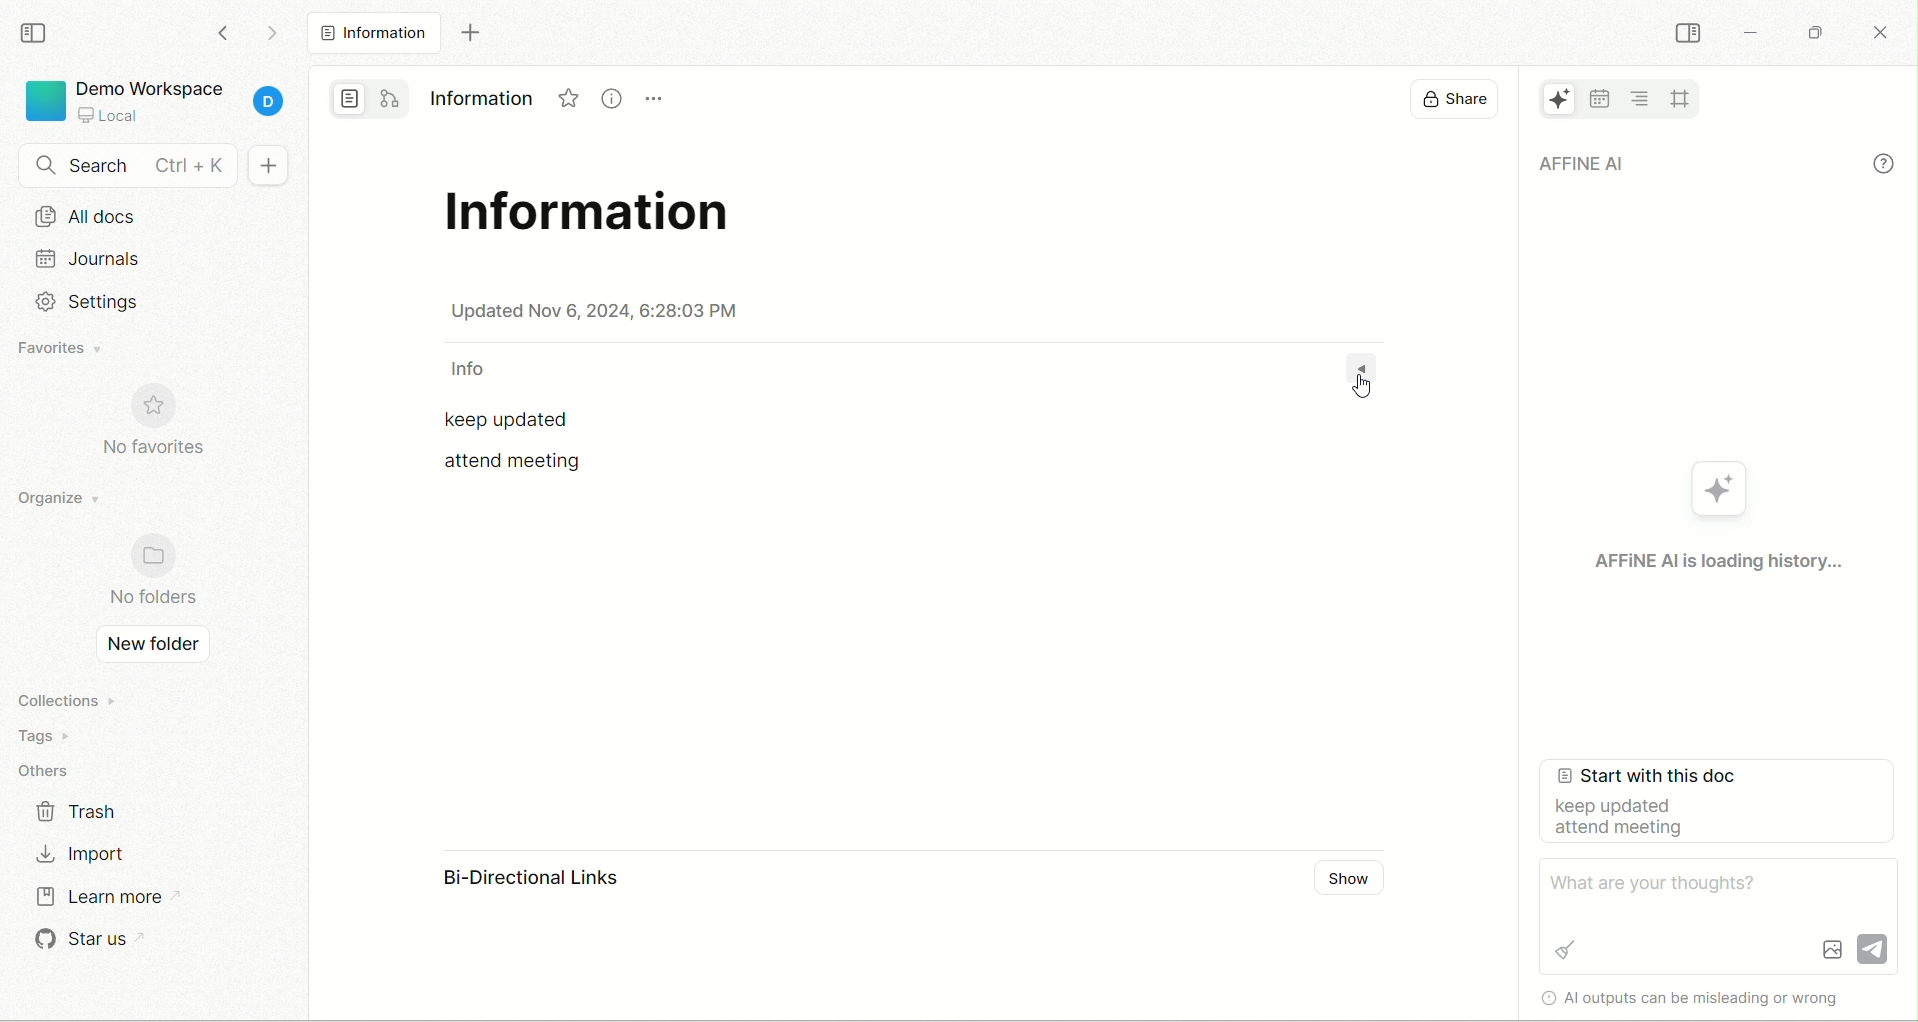 The height and width of the screenshot is (1022, 1918). What do you see at coordinates (1881, 162) in the screenshot?
I see `info` at bounding box center [1881, 162].